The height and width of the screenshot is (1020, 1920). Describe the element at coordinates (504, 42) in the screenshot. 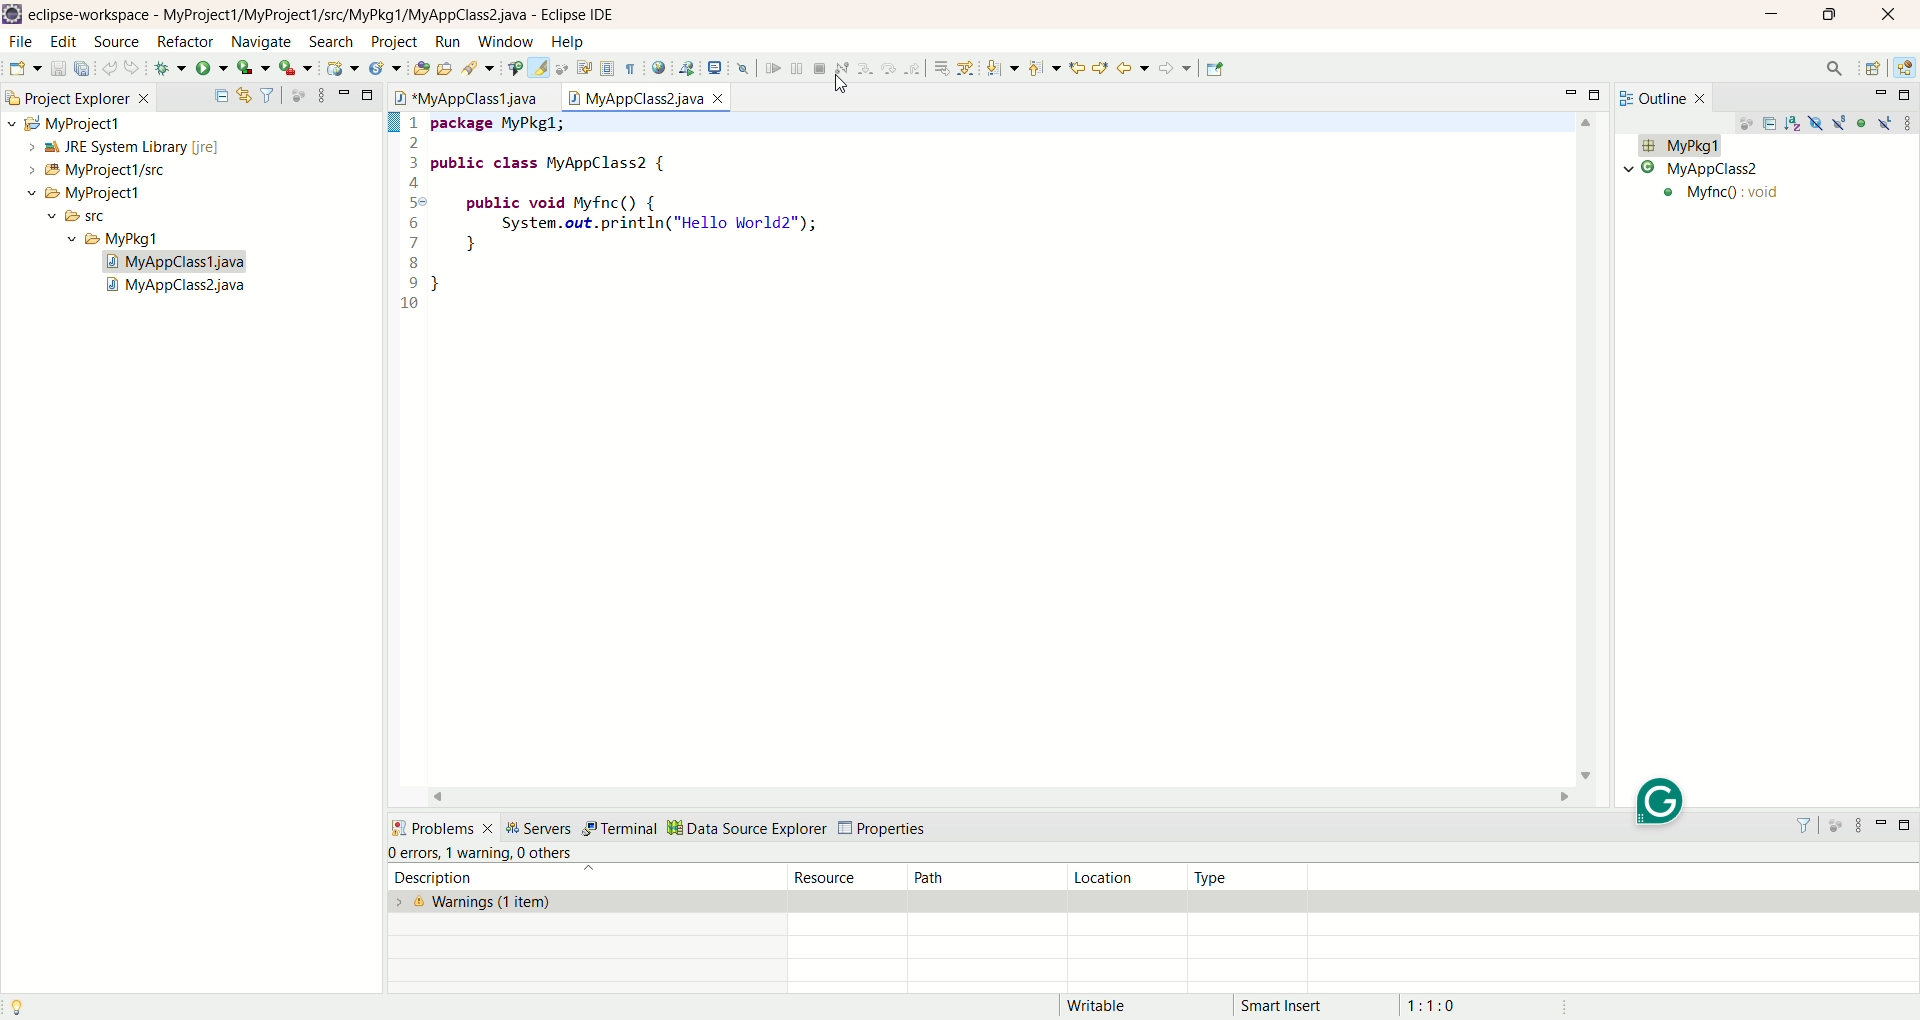

I see `window` at that location.